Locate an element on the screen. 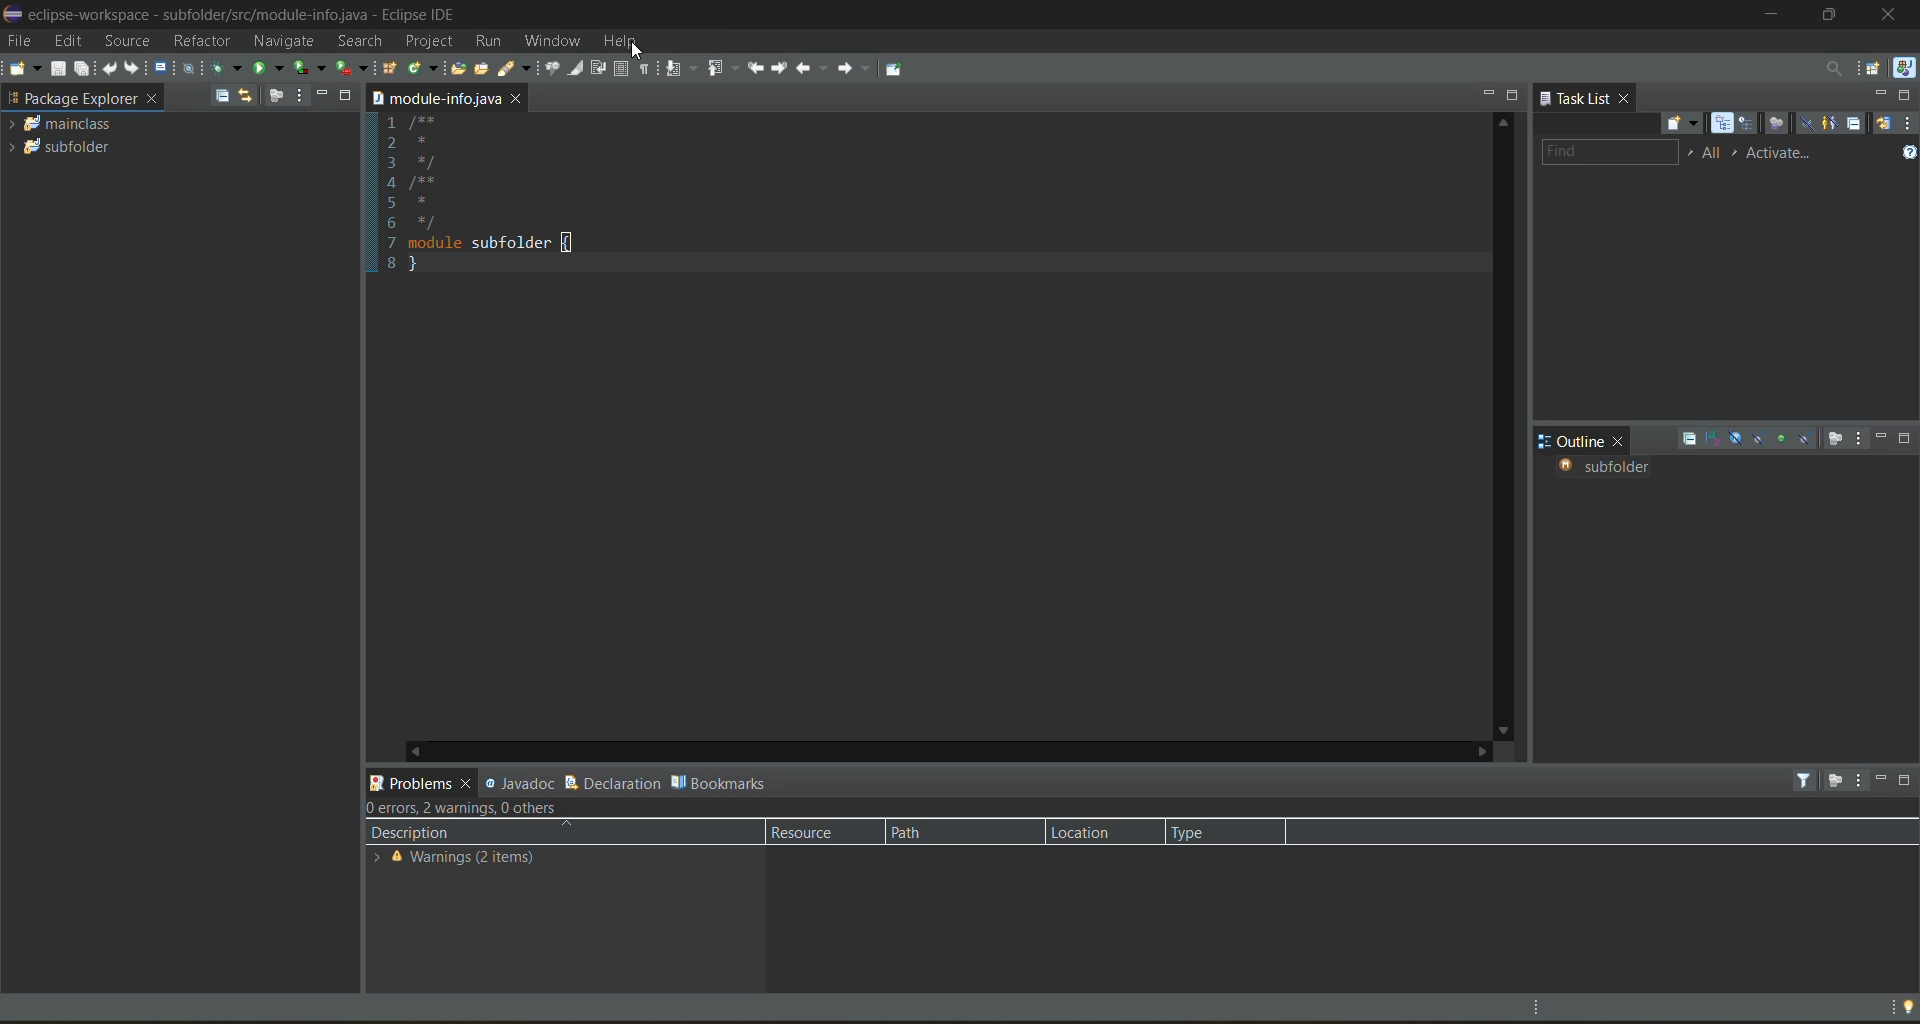  collapse all is located at coordinates (1859, 124).